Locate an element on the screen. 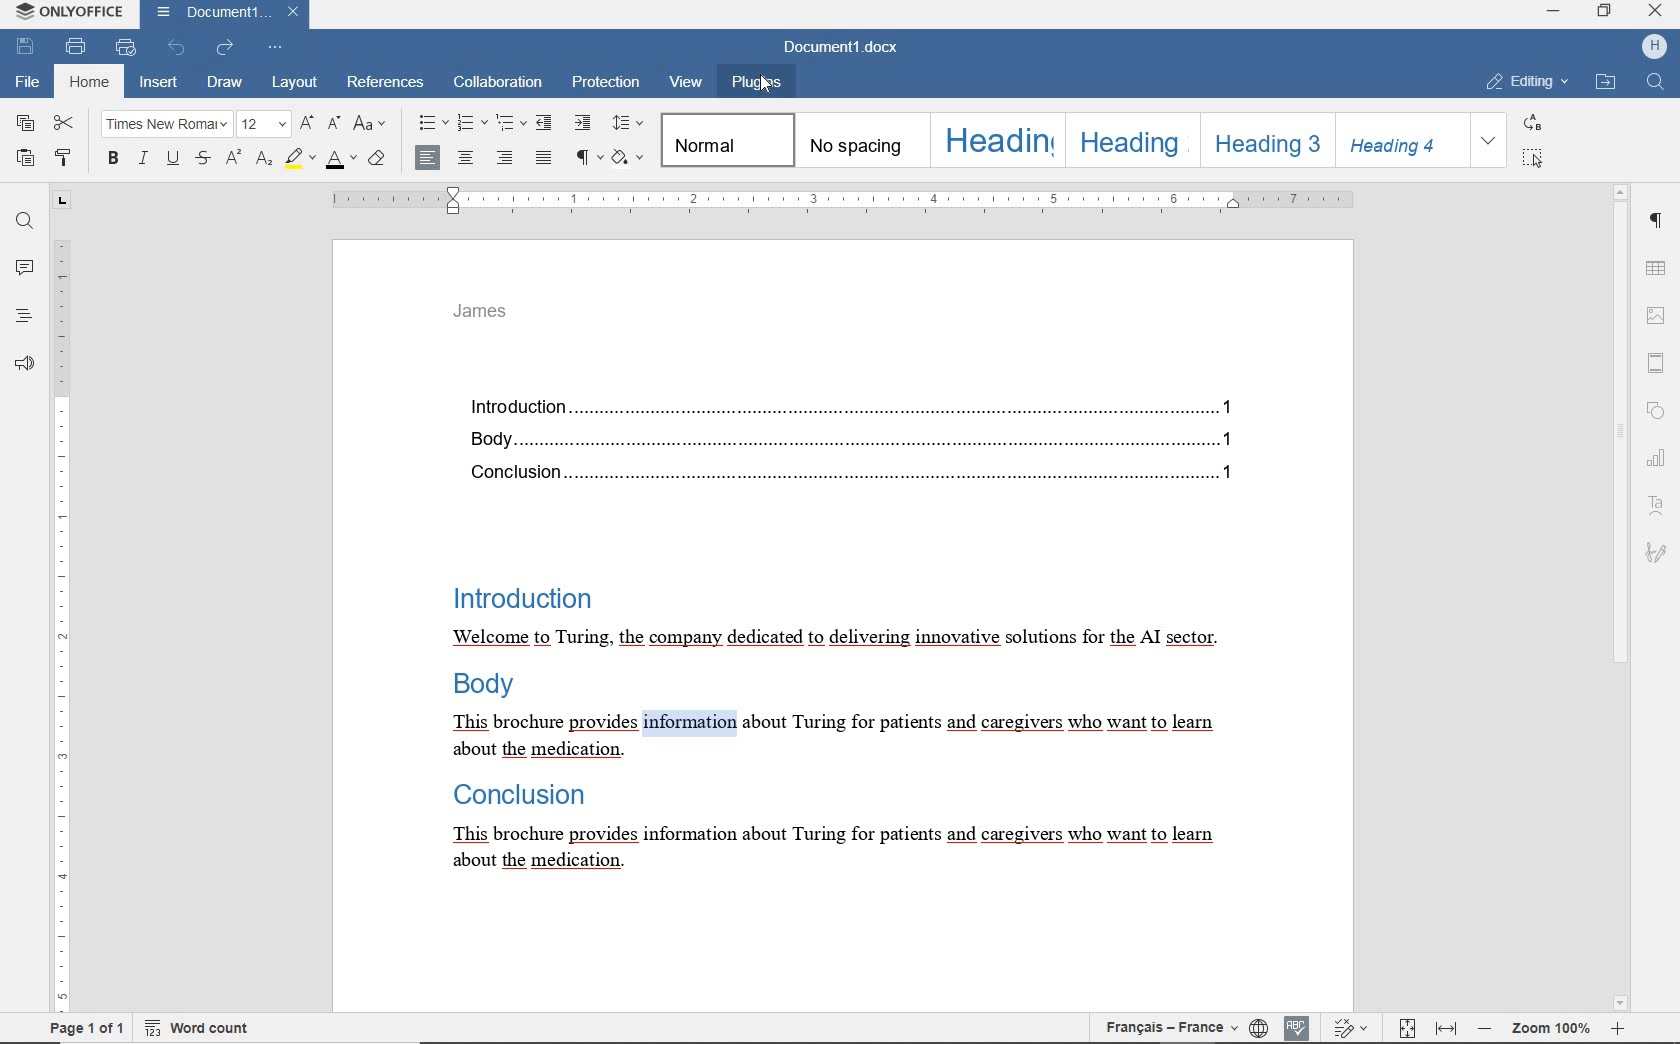  ALIGN LEFT is located at coordinates (428, 156).